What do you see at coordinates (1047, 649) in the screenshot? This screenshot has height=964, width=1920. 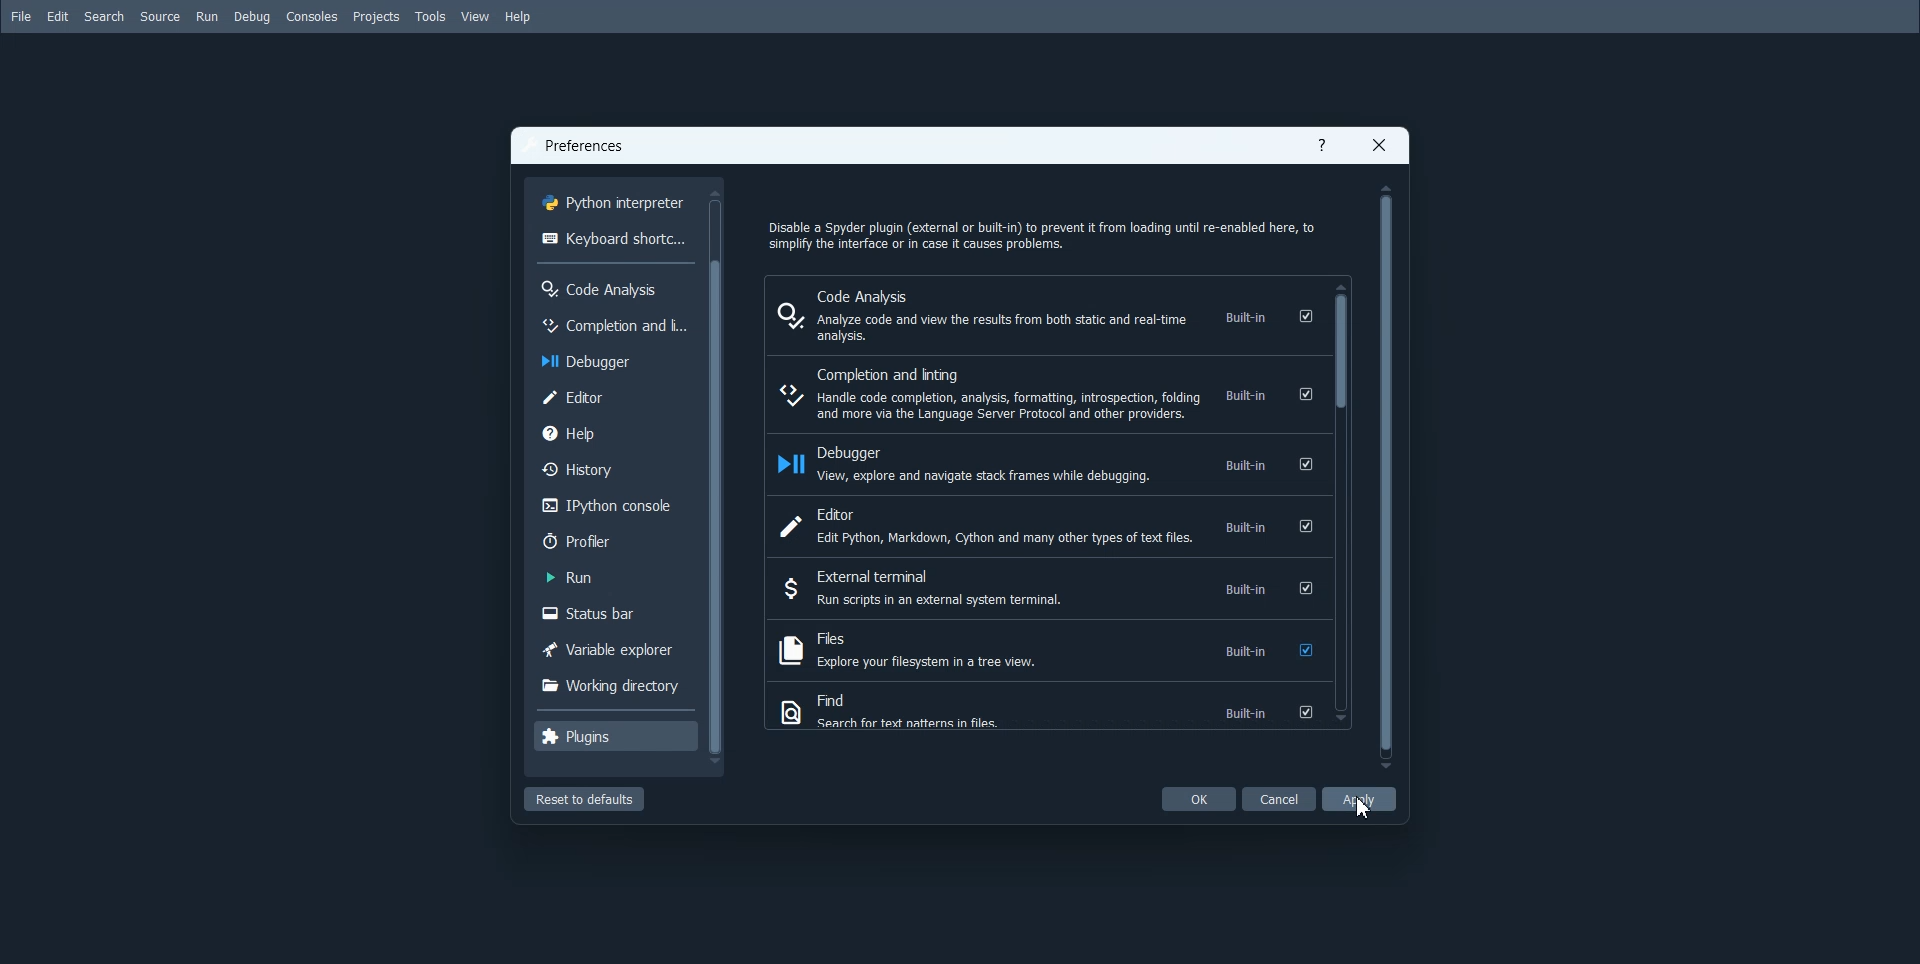 I see `Files` at bounding box center [1047, 649].